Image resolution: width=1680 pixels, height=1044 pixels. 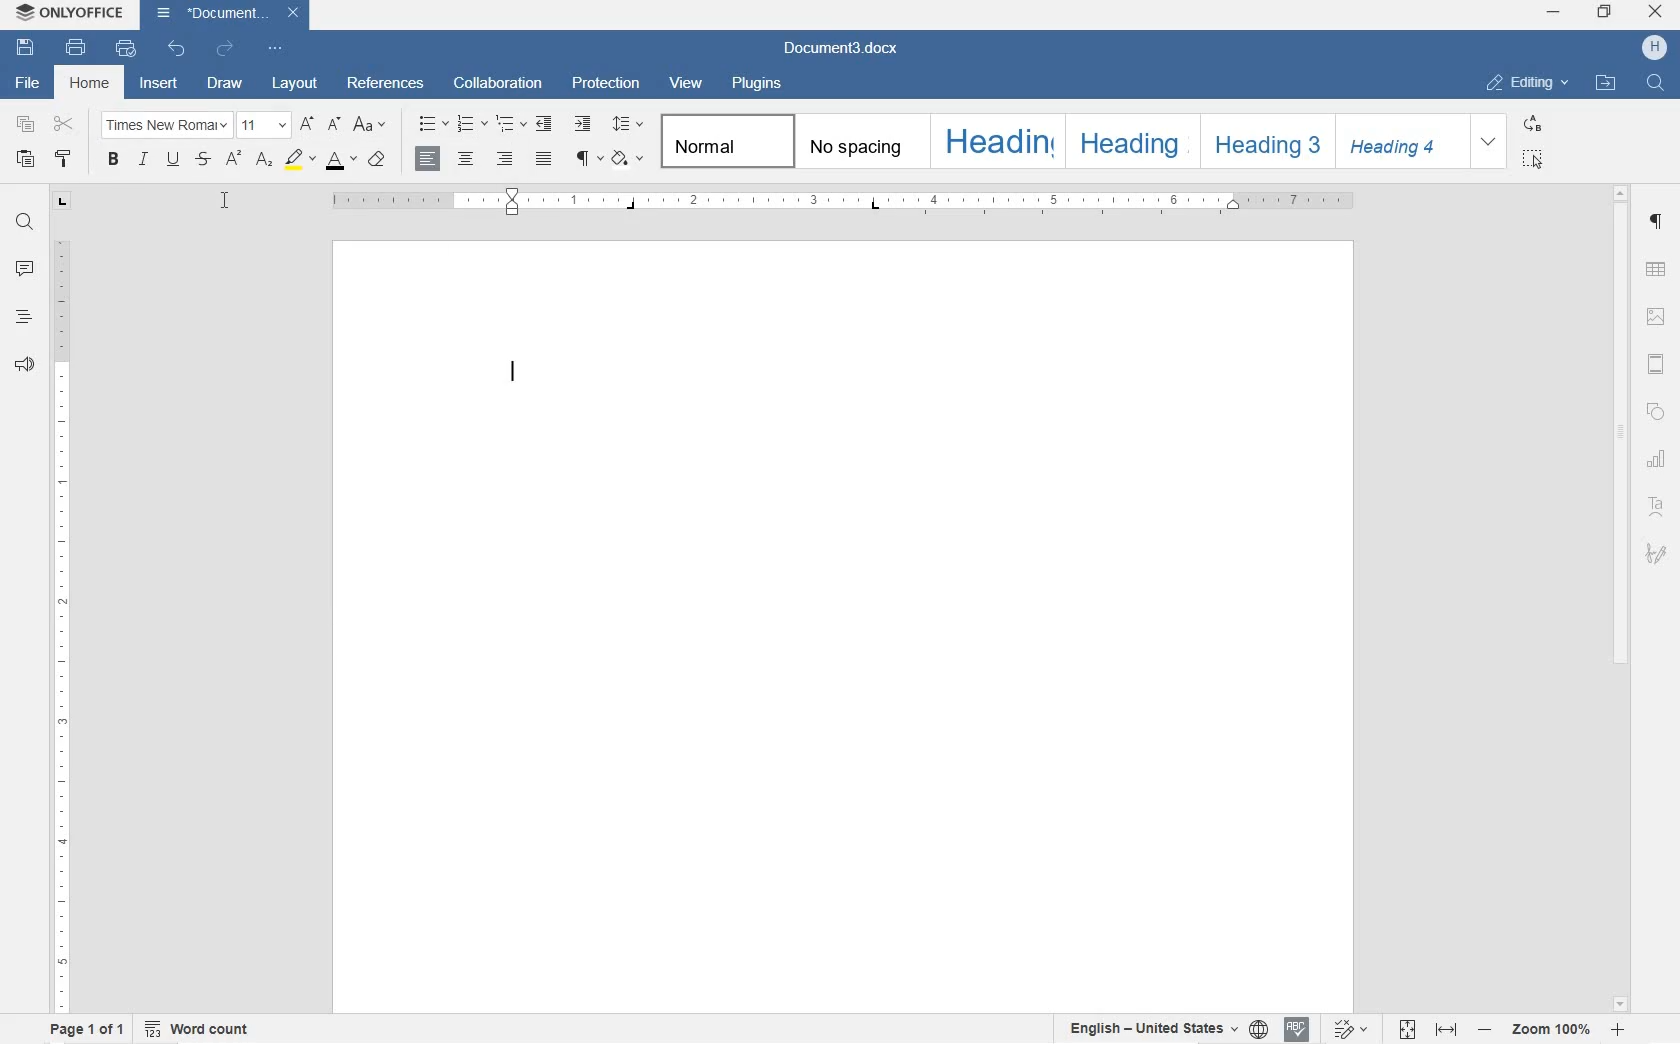 What do you see at coordinates (1624, 597) in the screenshot?
I see `SCROLLBAR` at bounding box center [1624, 597].